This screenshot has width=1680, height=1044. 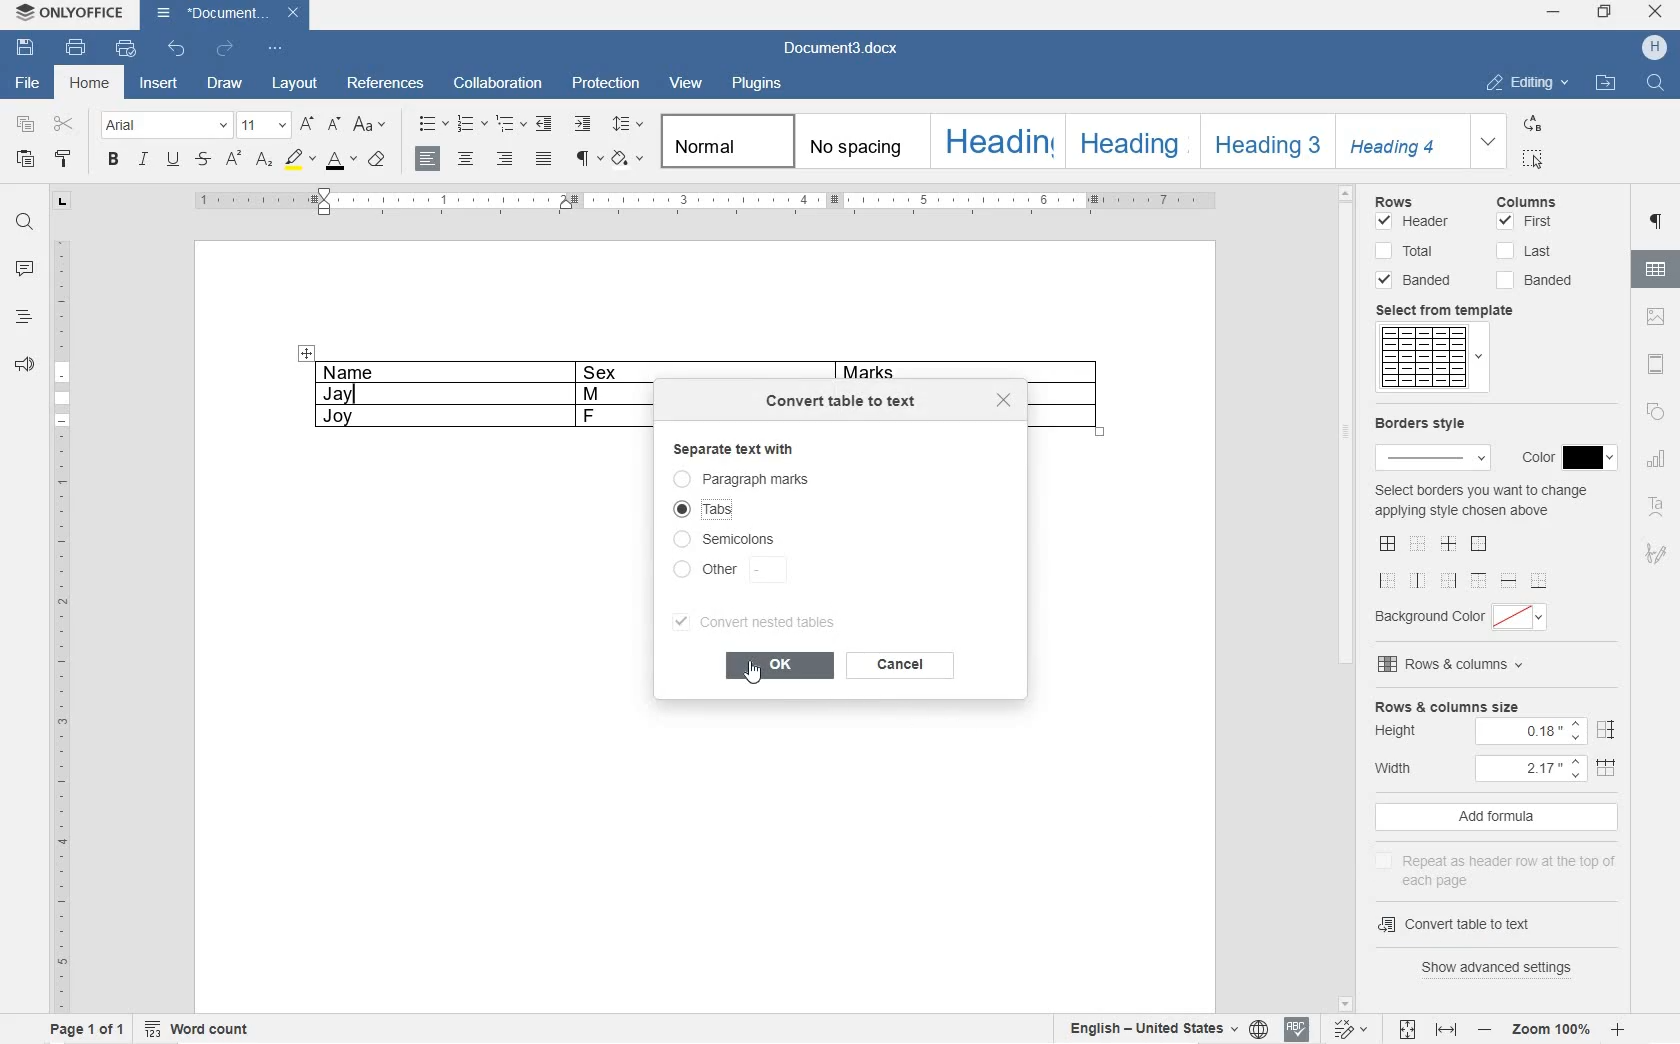 I want to click on COPY STYLE, so click(x=63, y=157).